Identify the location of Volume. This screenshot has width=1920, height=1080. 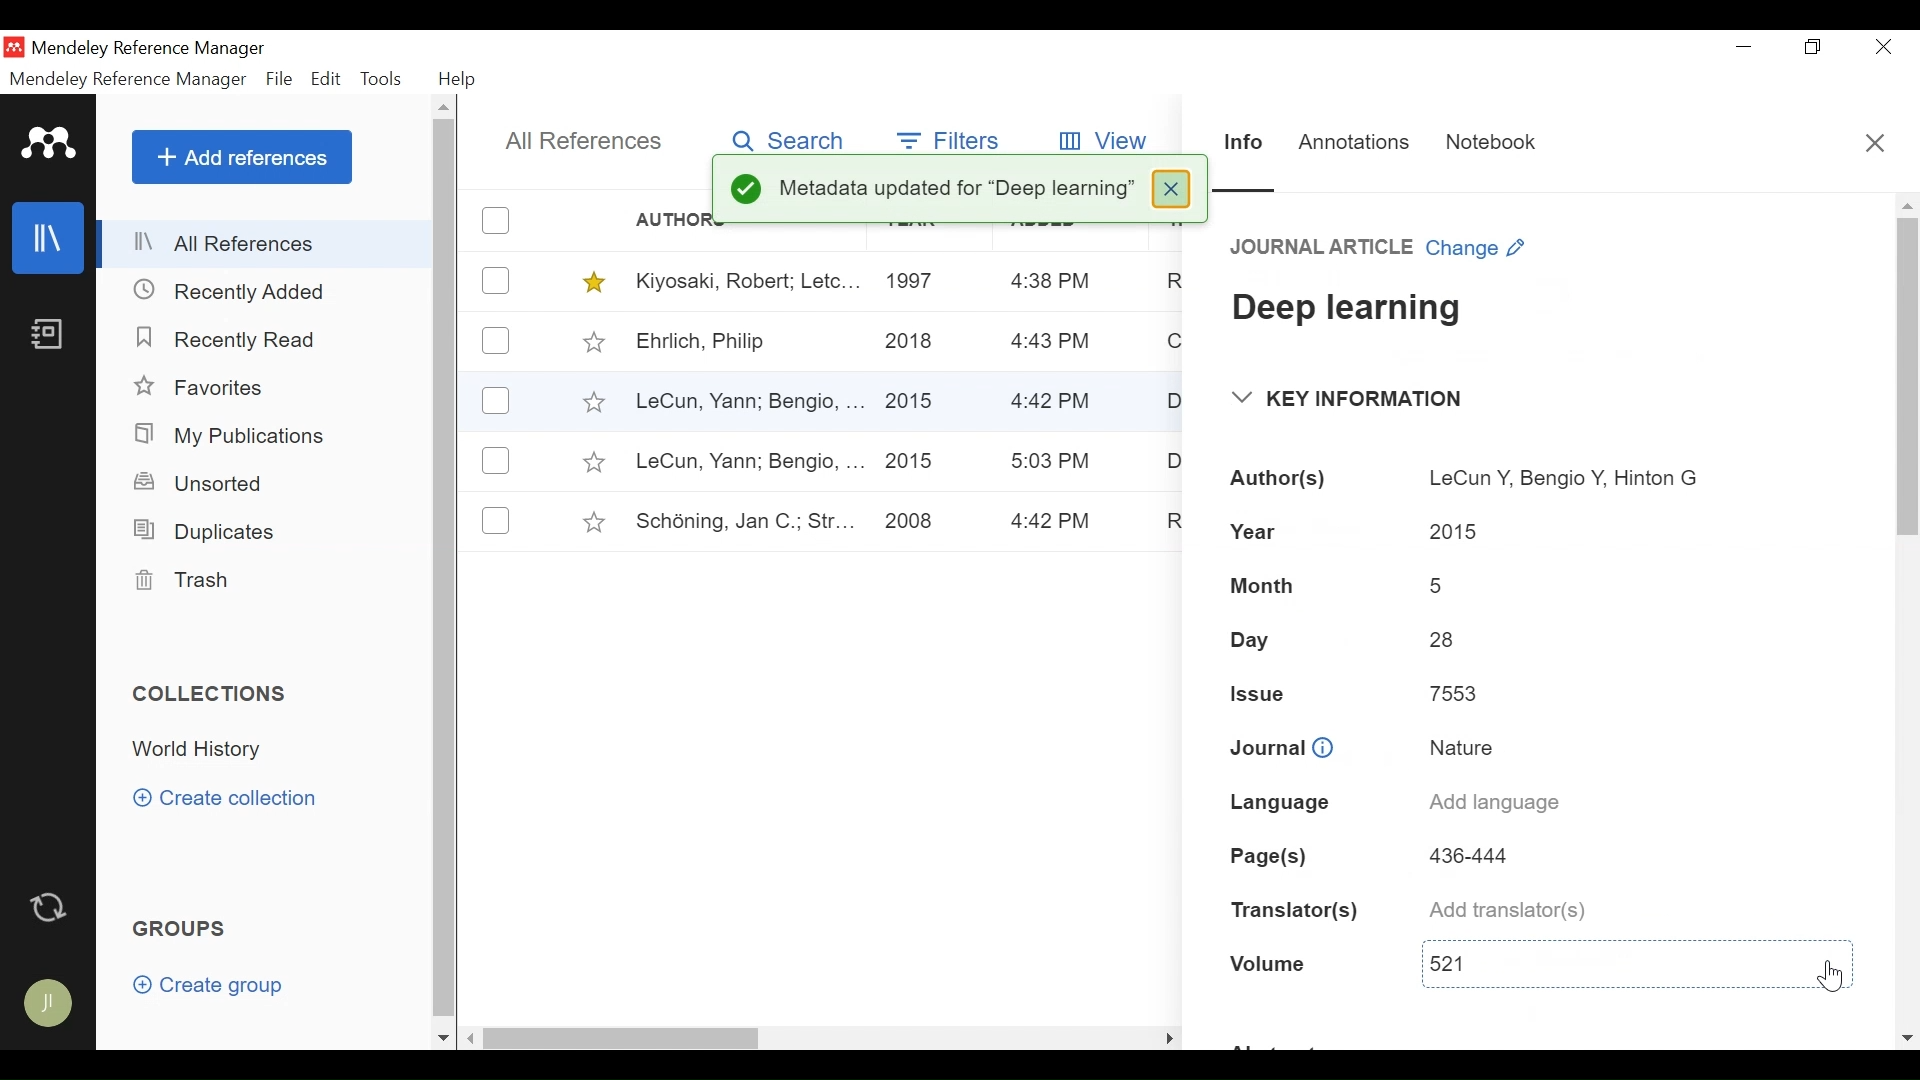
(1267, 967).